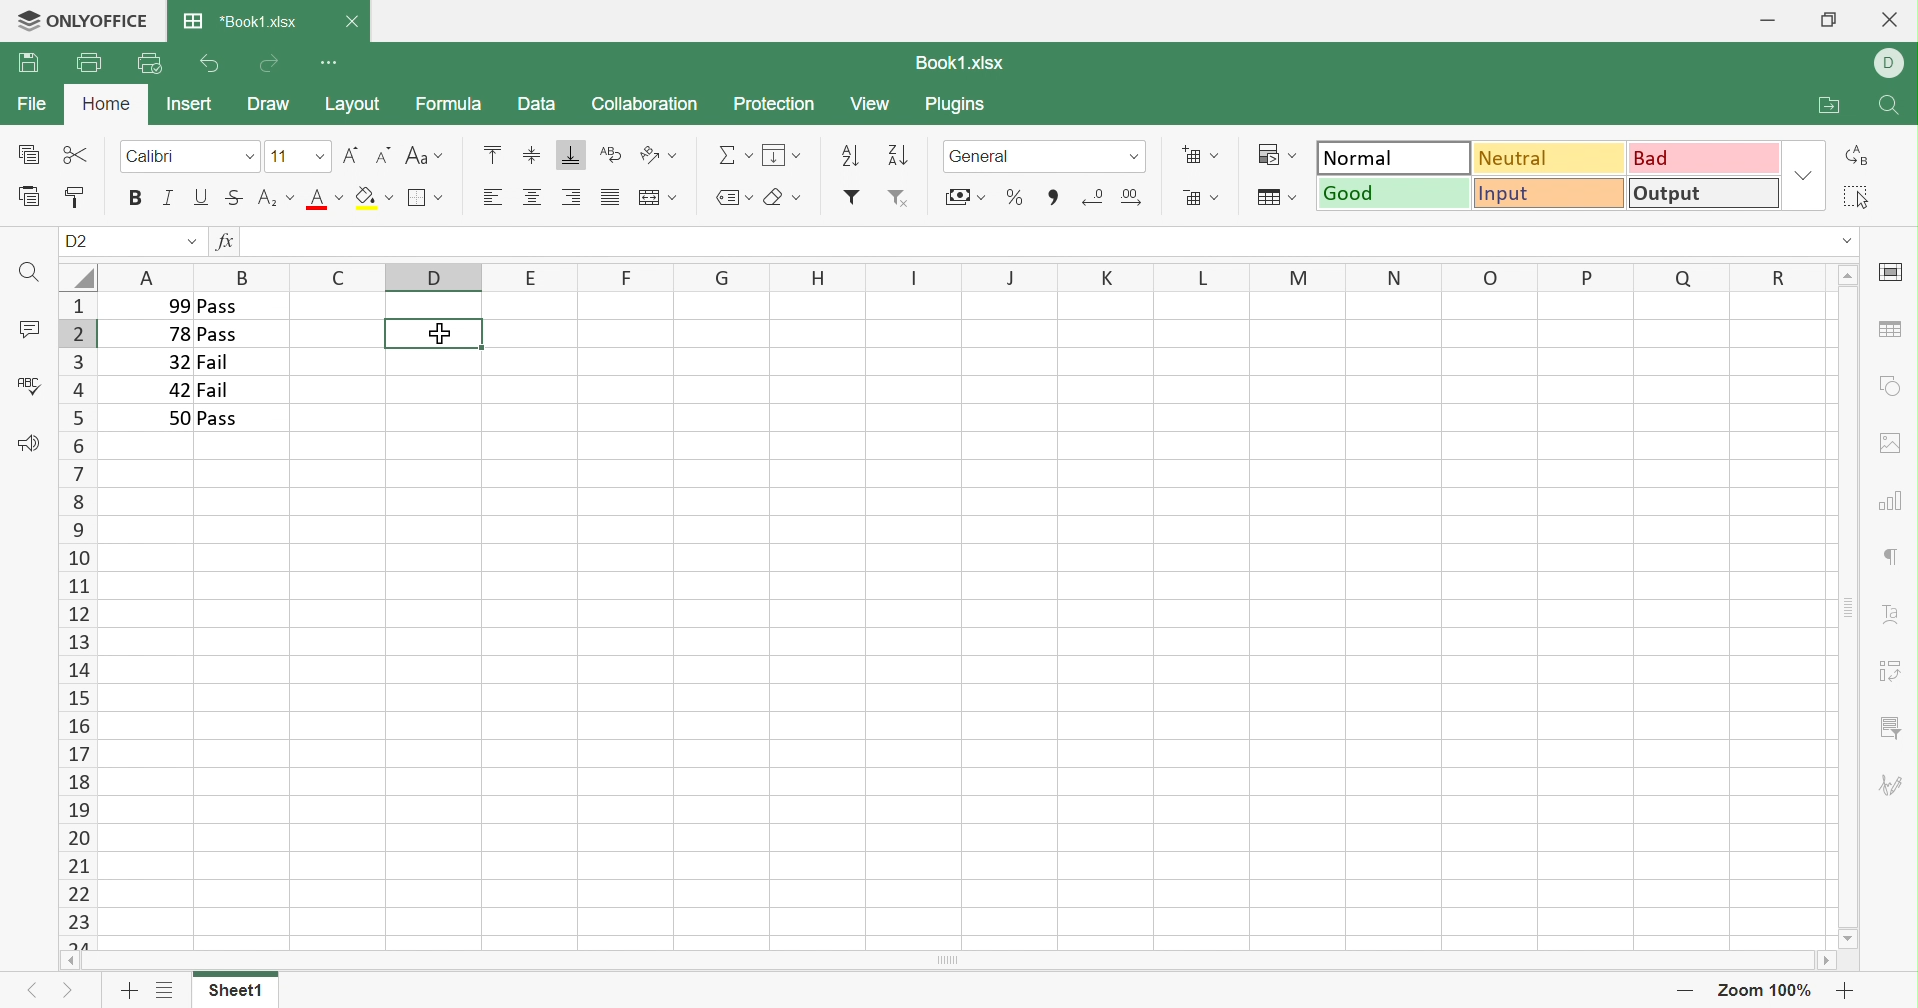  Describe the element at coordinates (269, 64) in the screenshot. I see `Redo` at that location.